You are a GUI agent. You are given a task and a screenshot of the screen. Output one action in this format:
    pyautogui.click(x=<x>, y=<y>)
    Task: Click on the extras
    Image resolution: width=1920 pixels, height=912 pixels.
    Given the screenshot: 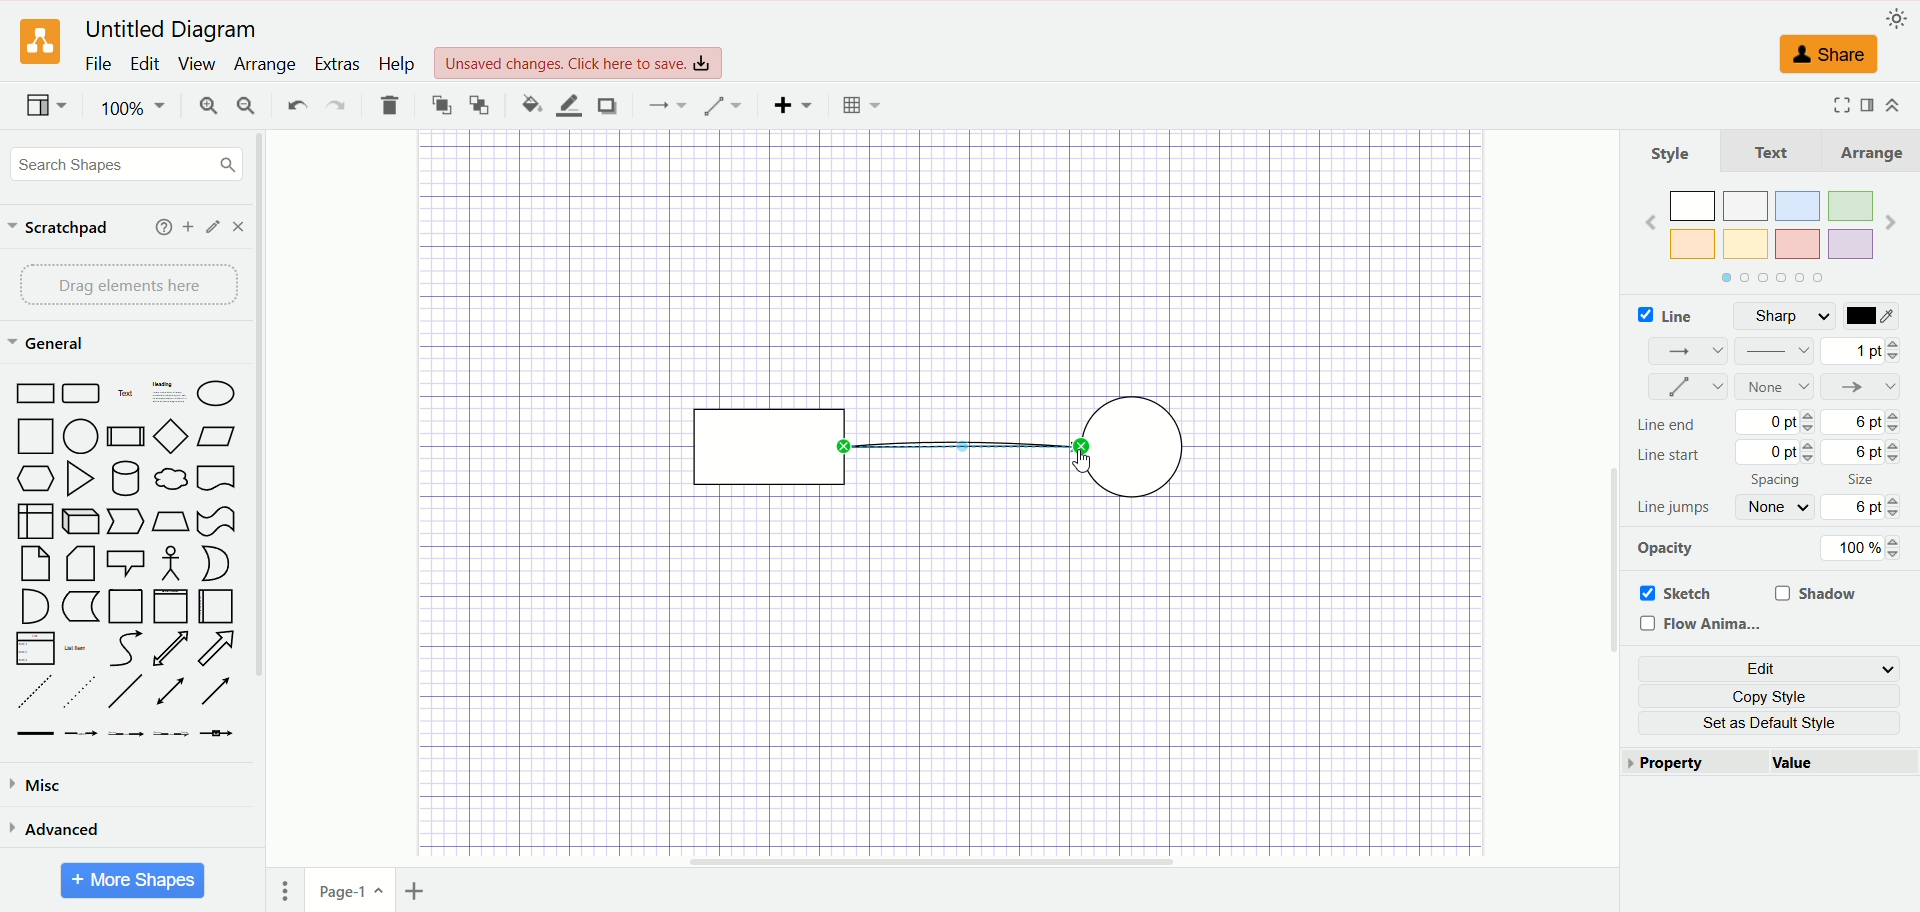 What is the action you would take?
    pyautogui.click(x=338, y=63)
    